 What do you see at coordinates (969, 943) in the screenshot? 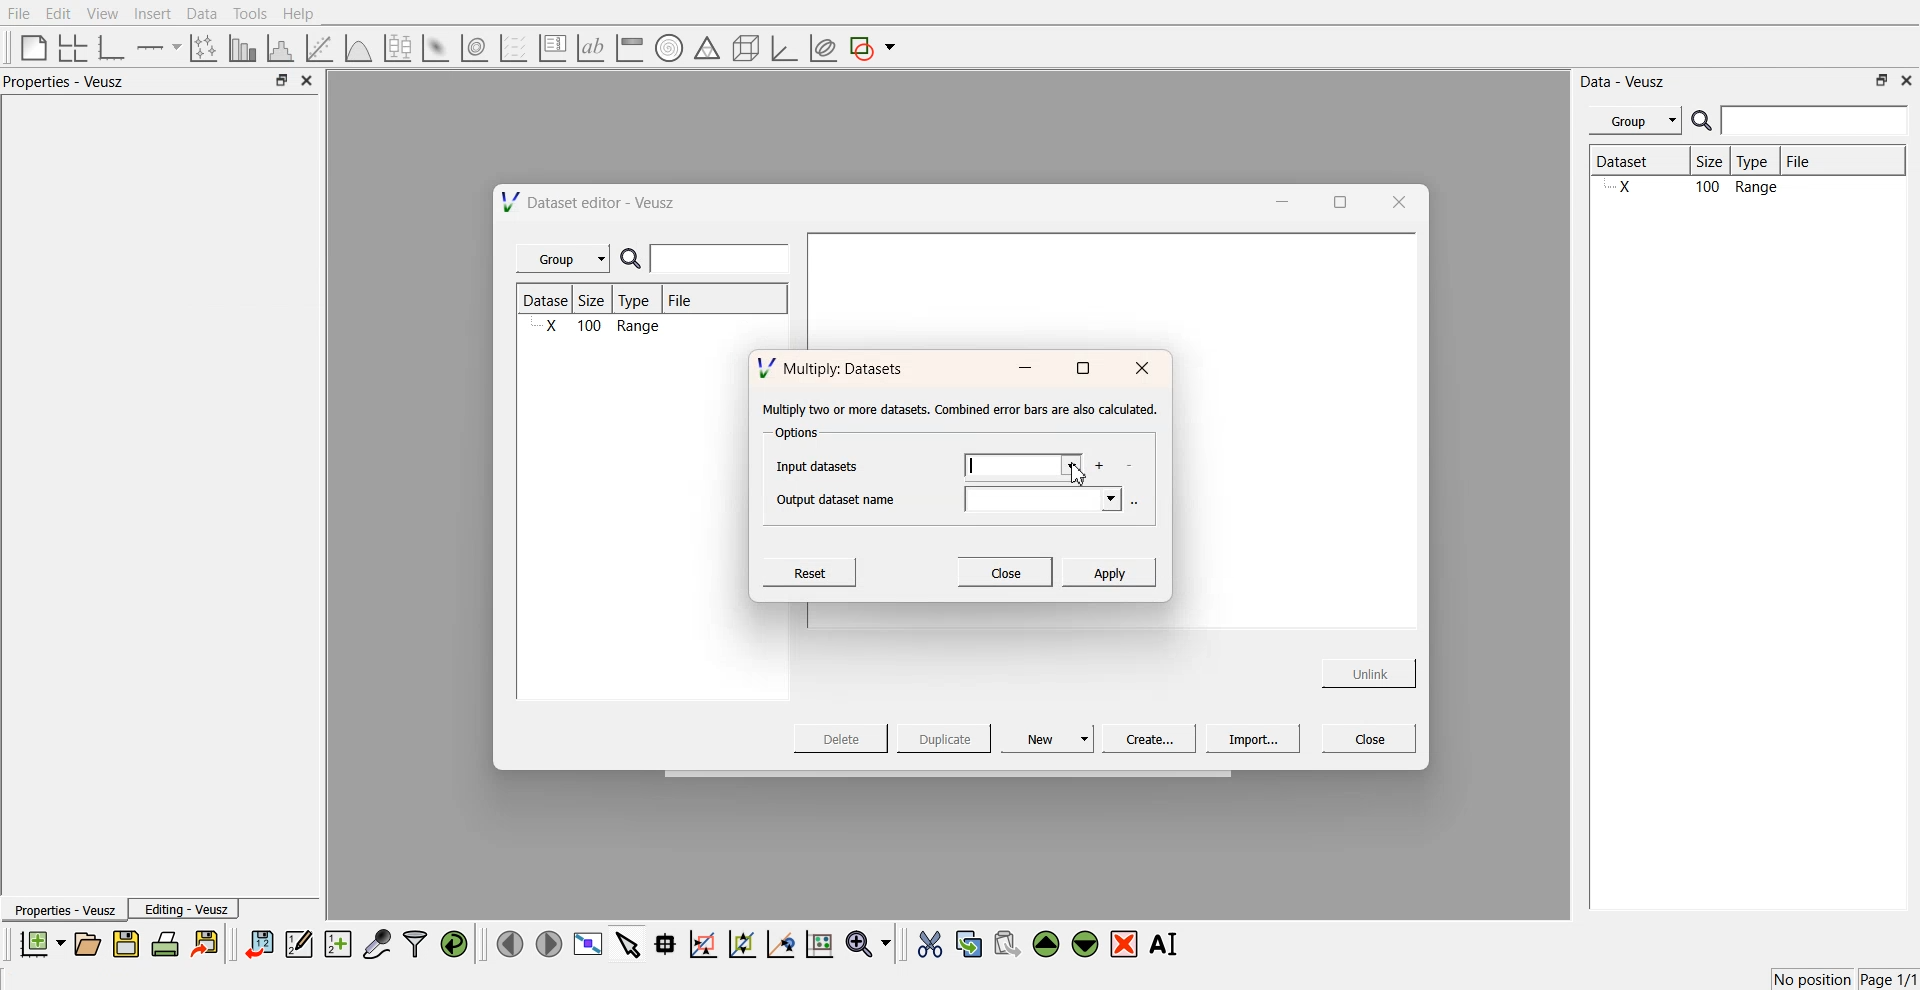
I see `copy the selected widgets` at bounding box center [969, 943].